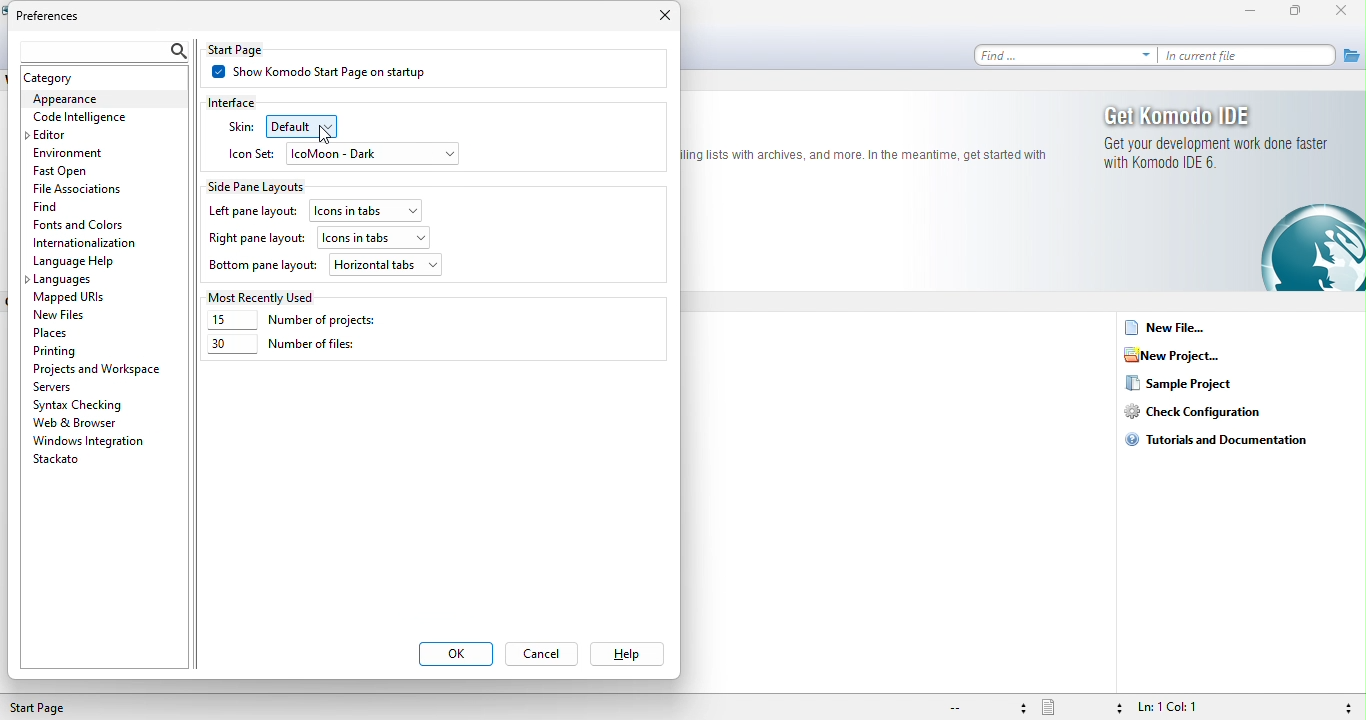 This screenshot has width=1366, height=720. Describe the element at coordinates (48, 708) in the screenshot. I see `start page` at that location.